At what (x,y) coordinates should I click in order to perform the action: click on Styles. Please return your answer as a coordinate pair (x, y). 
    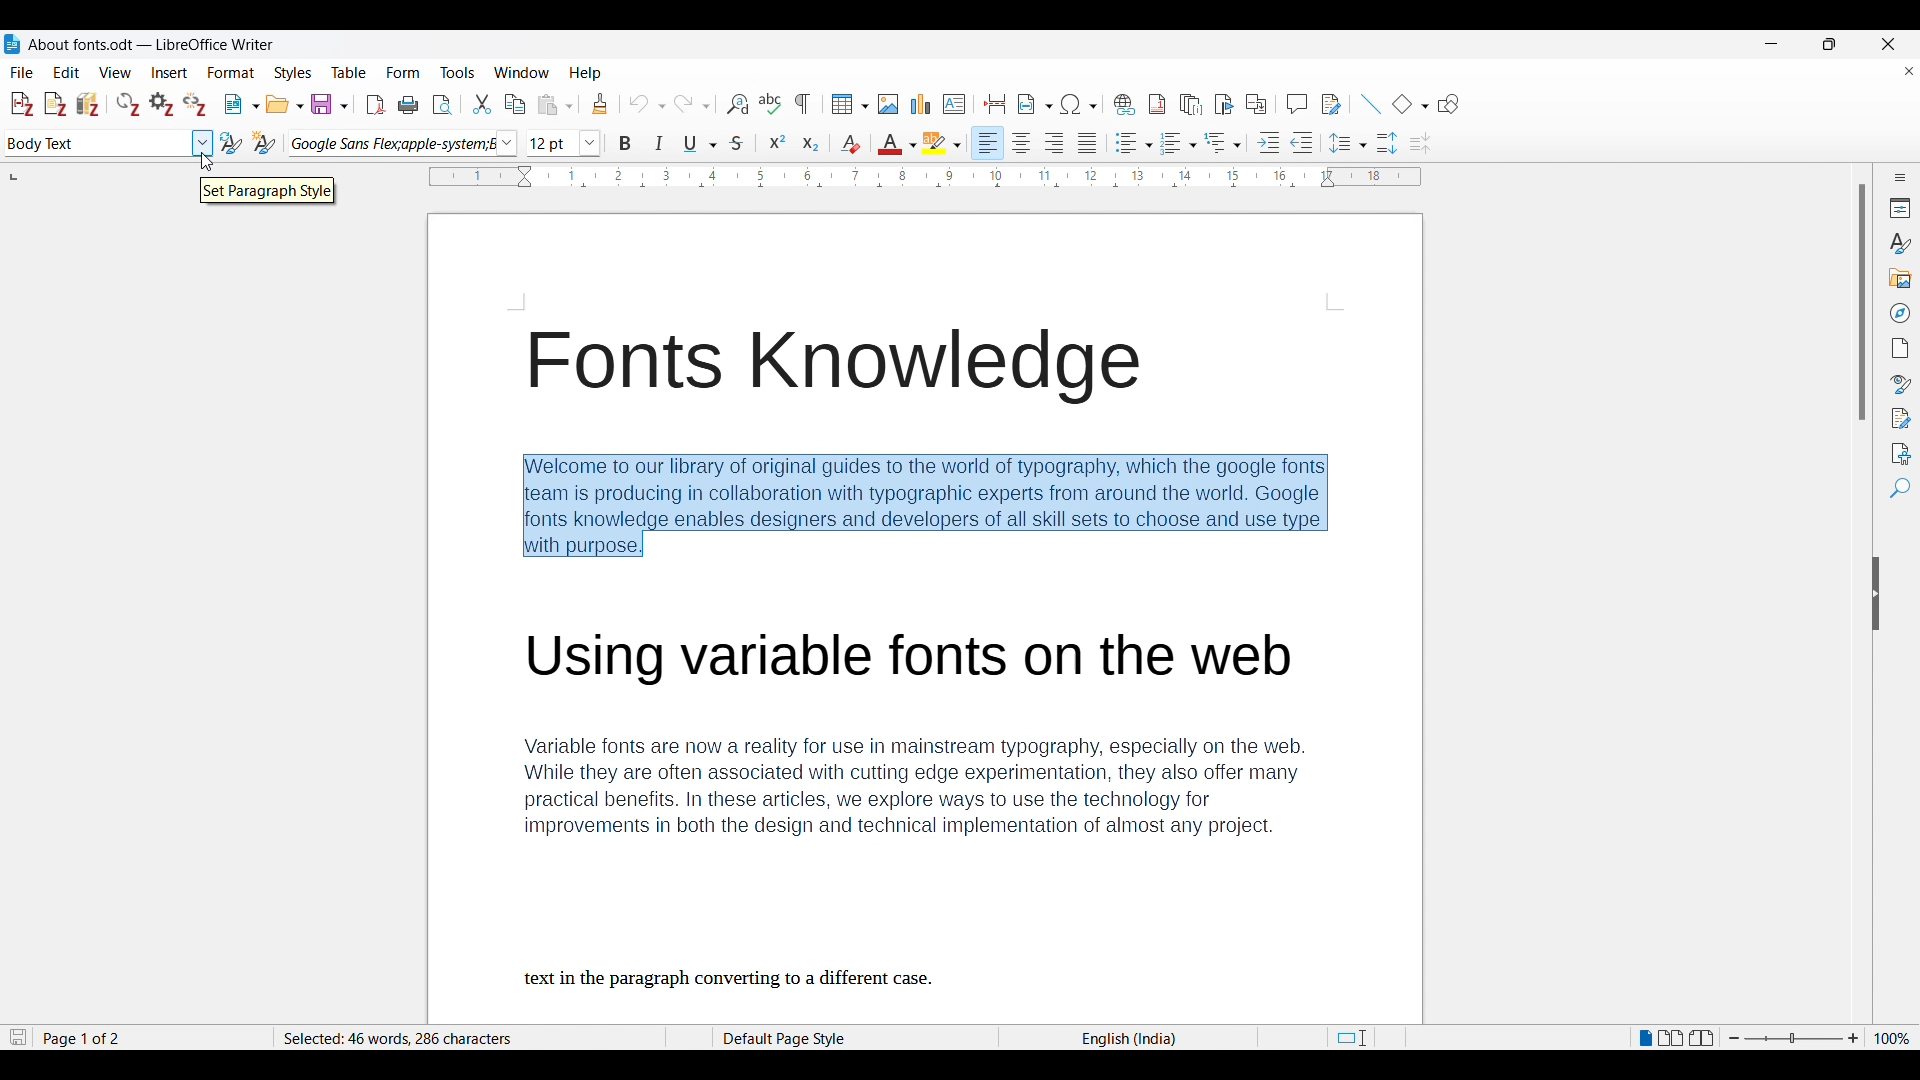
    Looking at the image, I should click on (1900, 243).